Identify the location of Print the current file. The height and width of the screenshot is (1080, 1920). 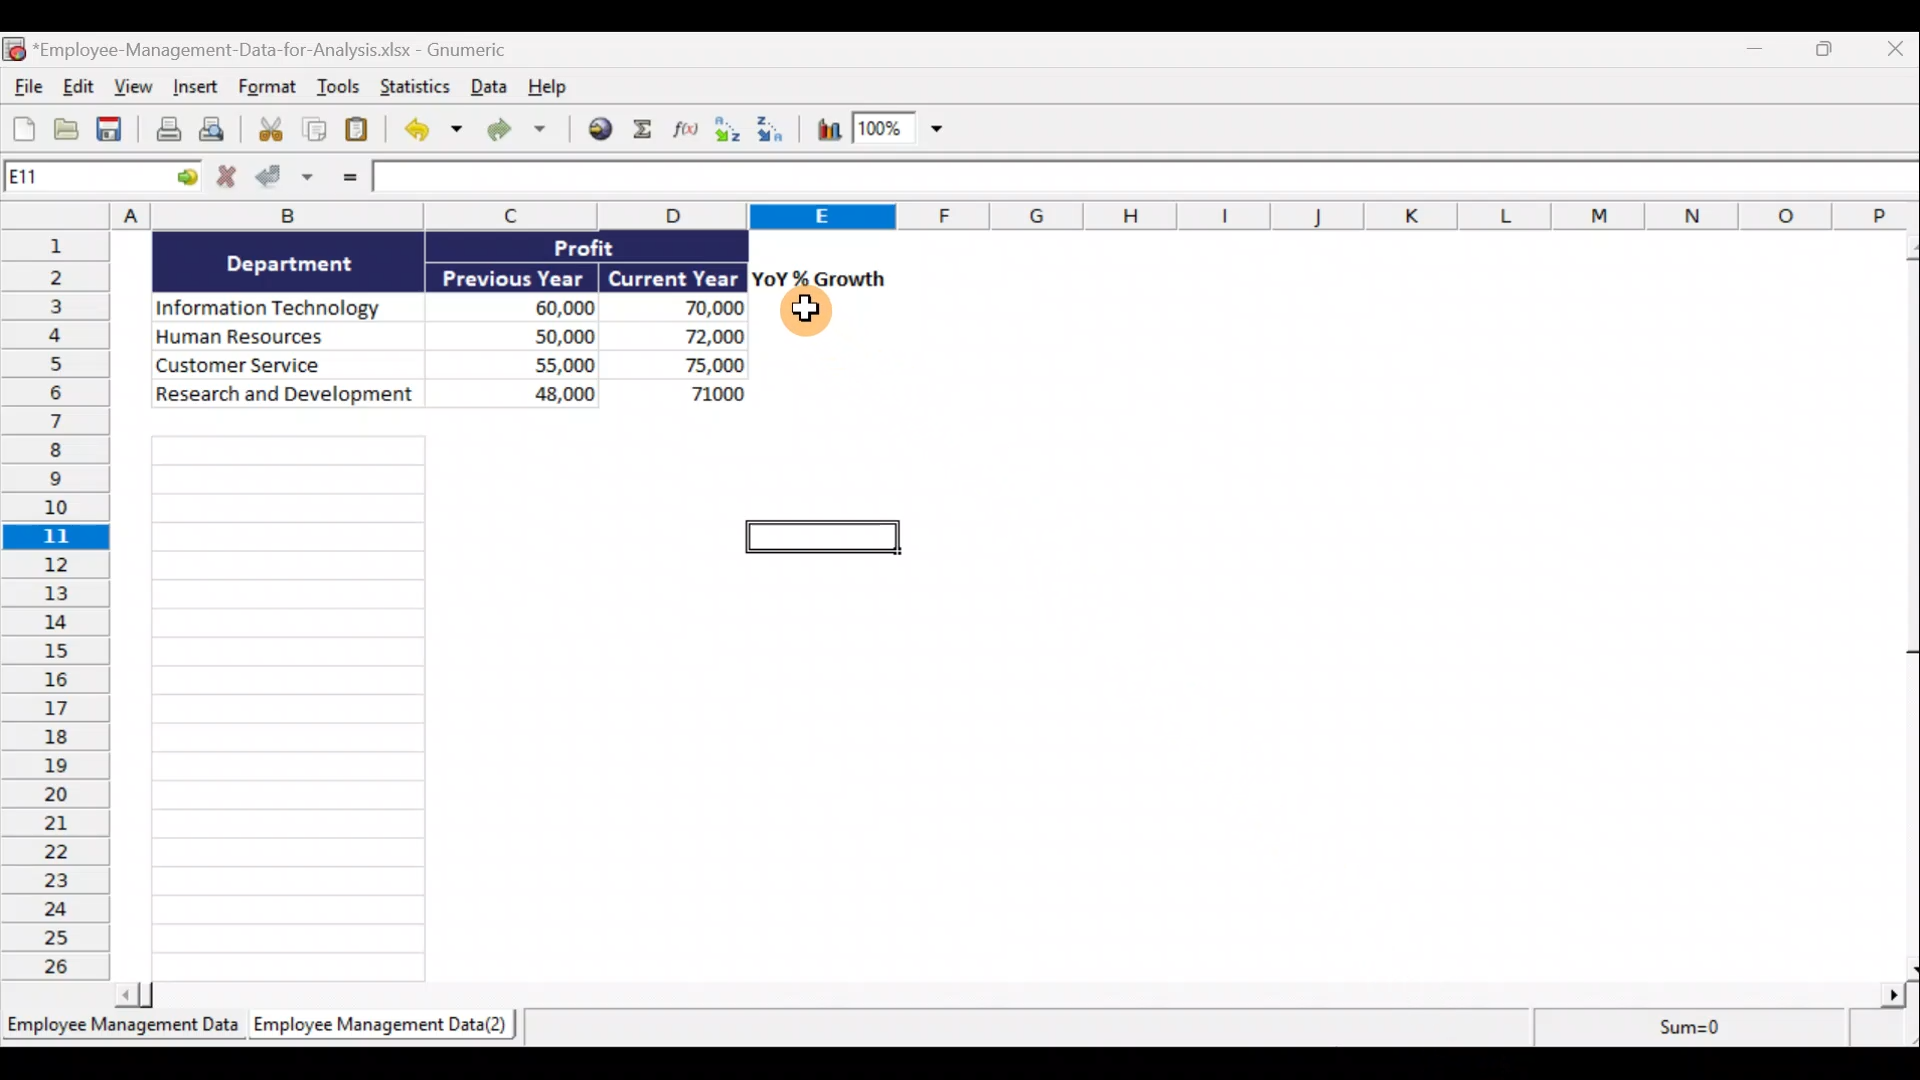
(166, 132).